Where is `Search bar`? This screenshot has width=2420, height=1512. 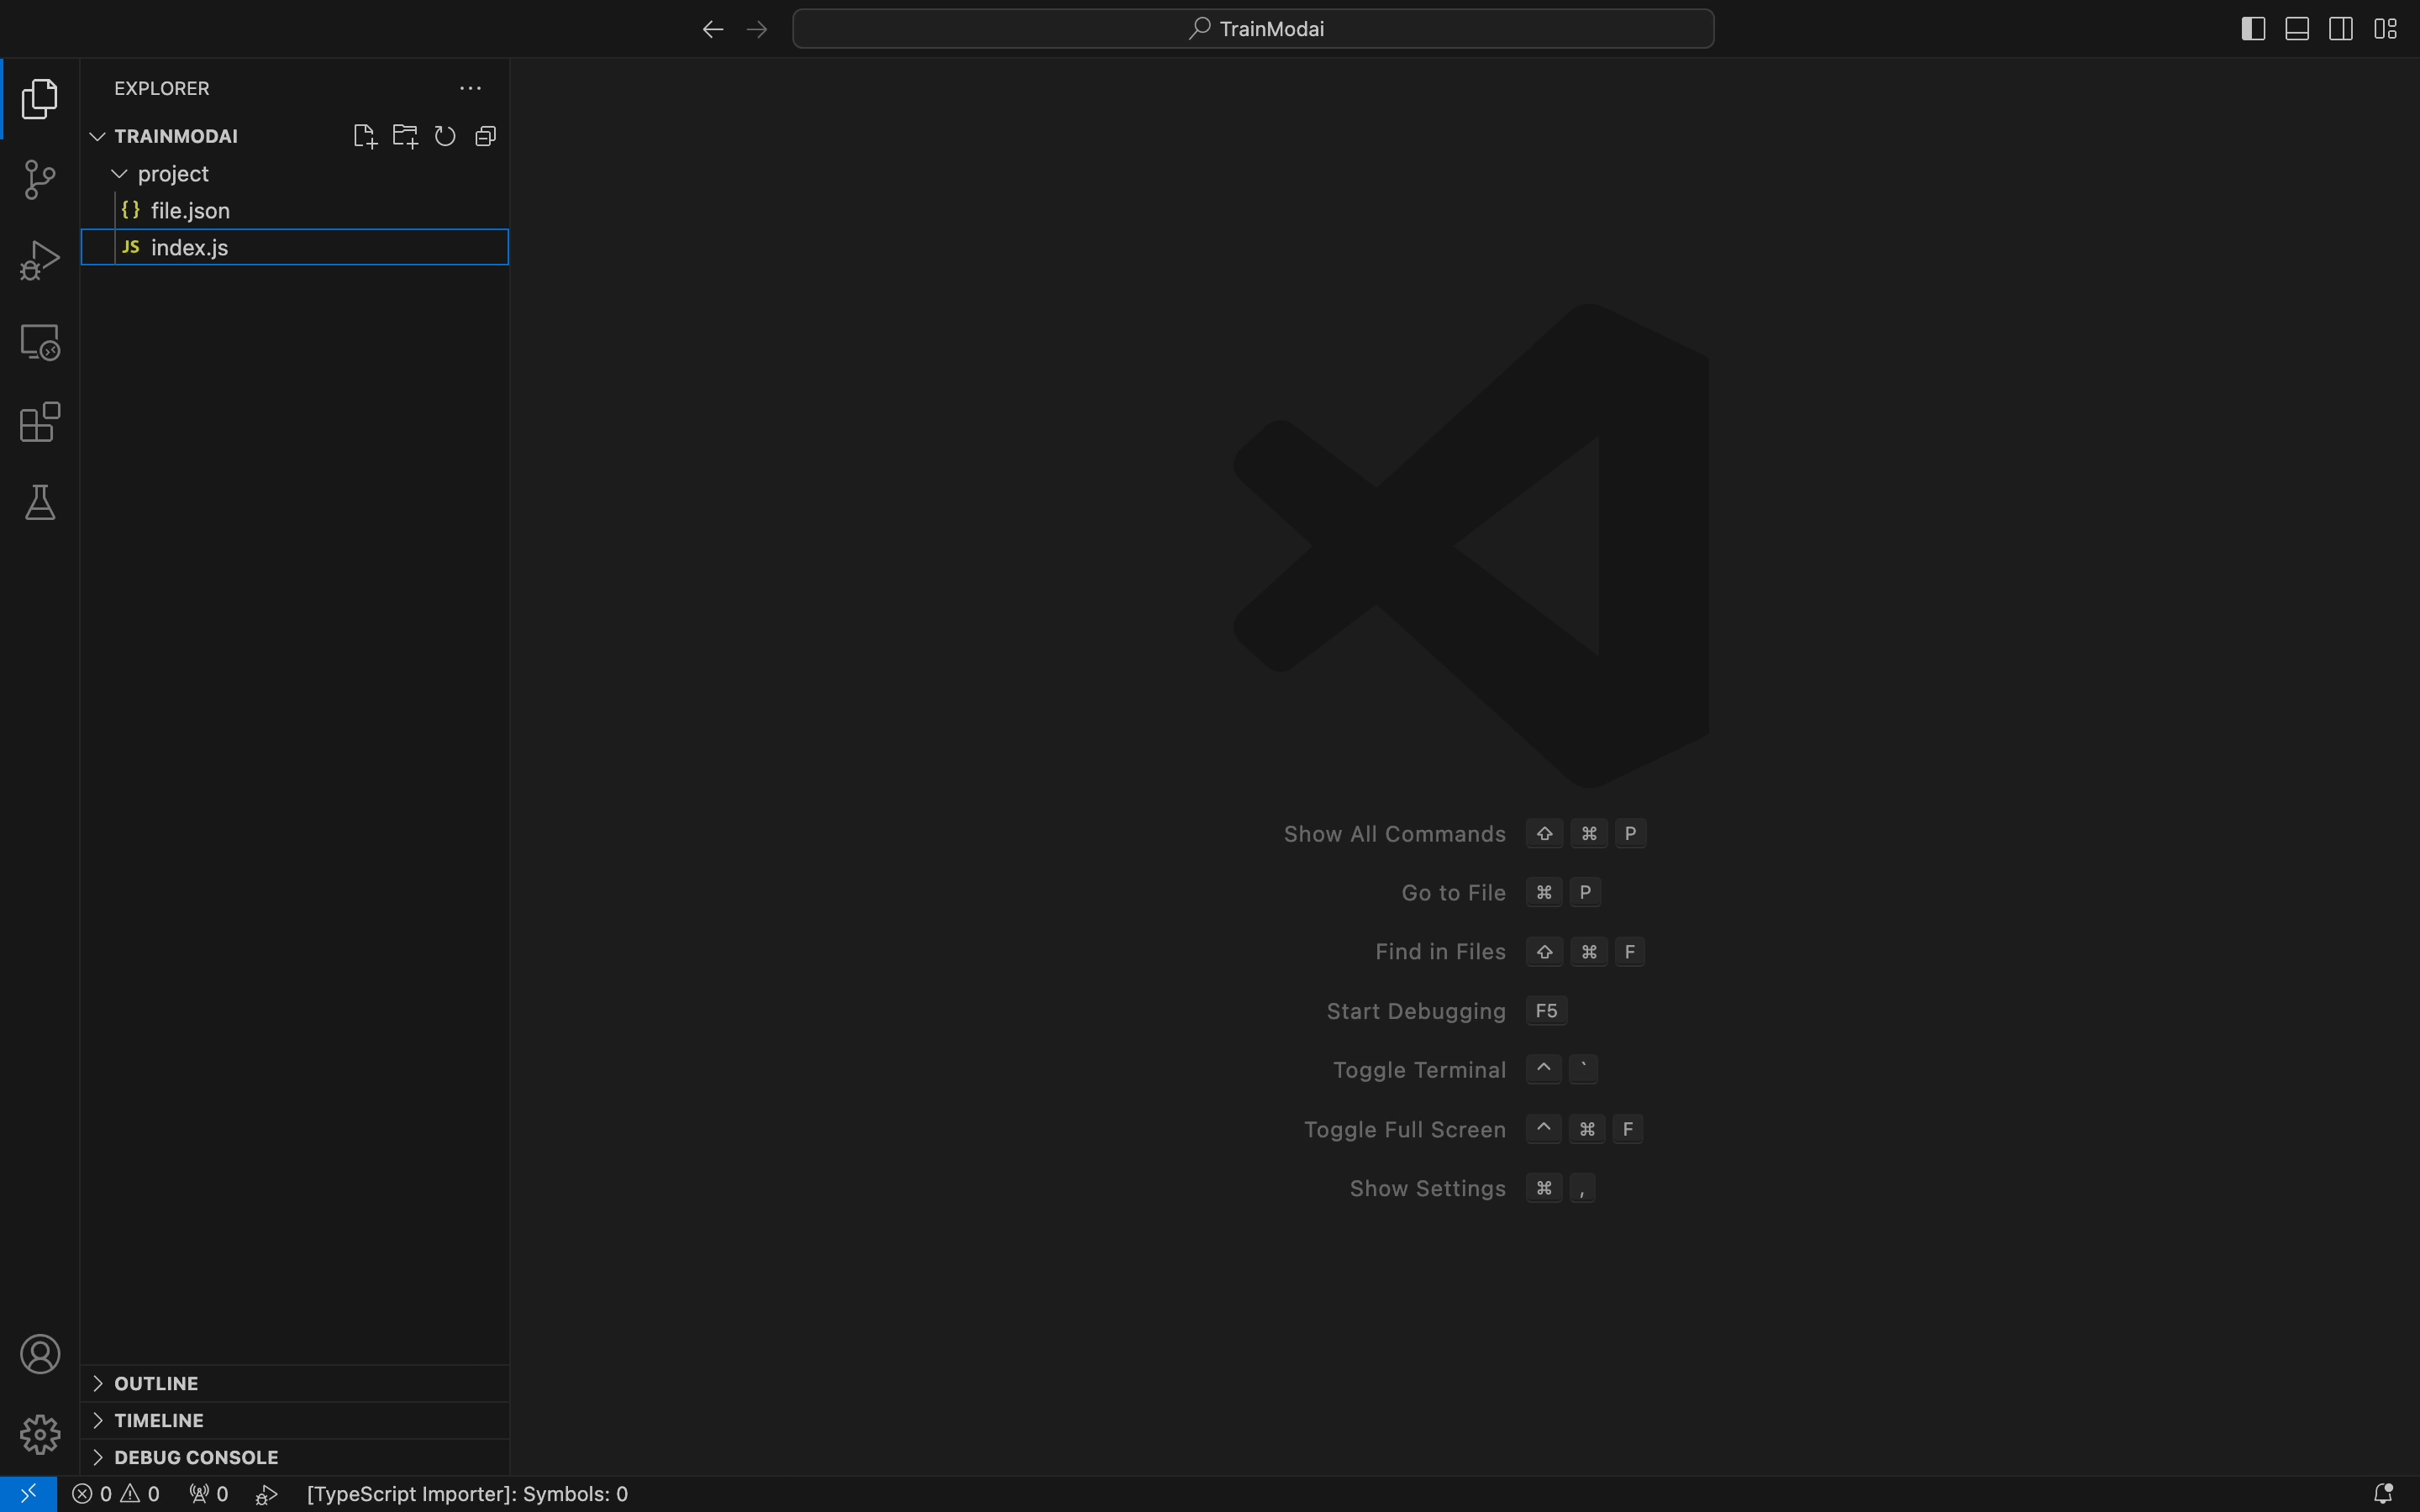
Search bar is located at coordinates (1263, 28).